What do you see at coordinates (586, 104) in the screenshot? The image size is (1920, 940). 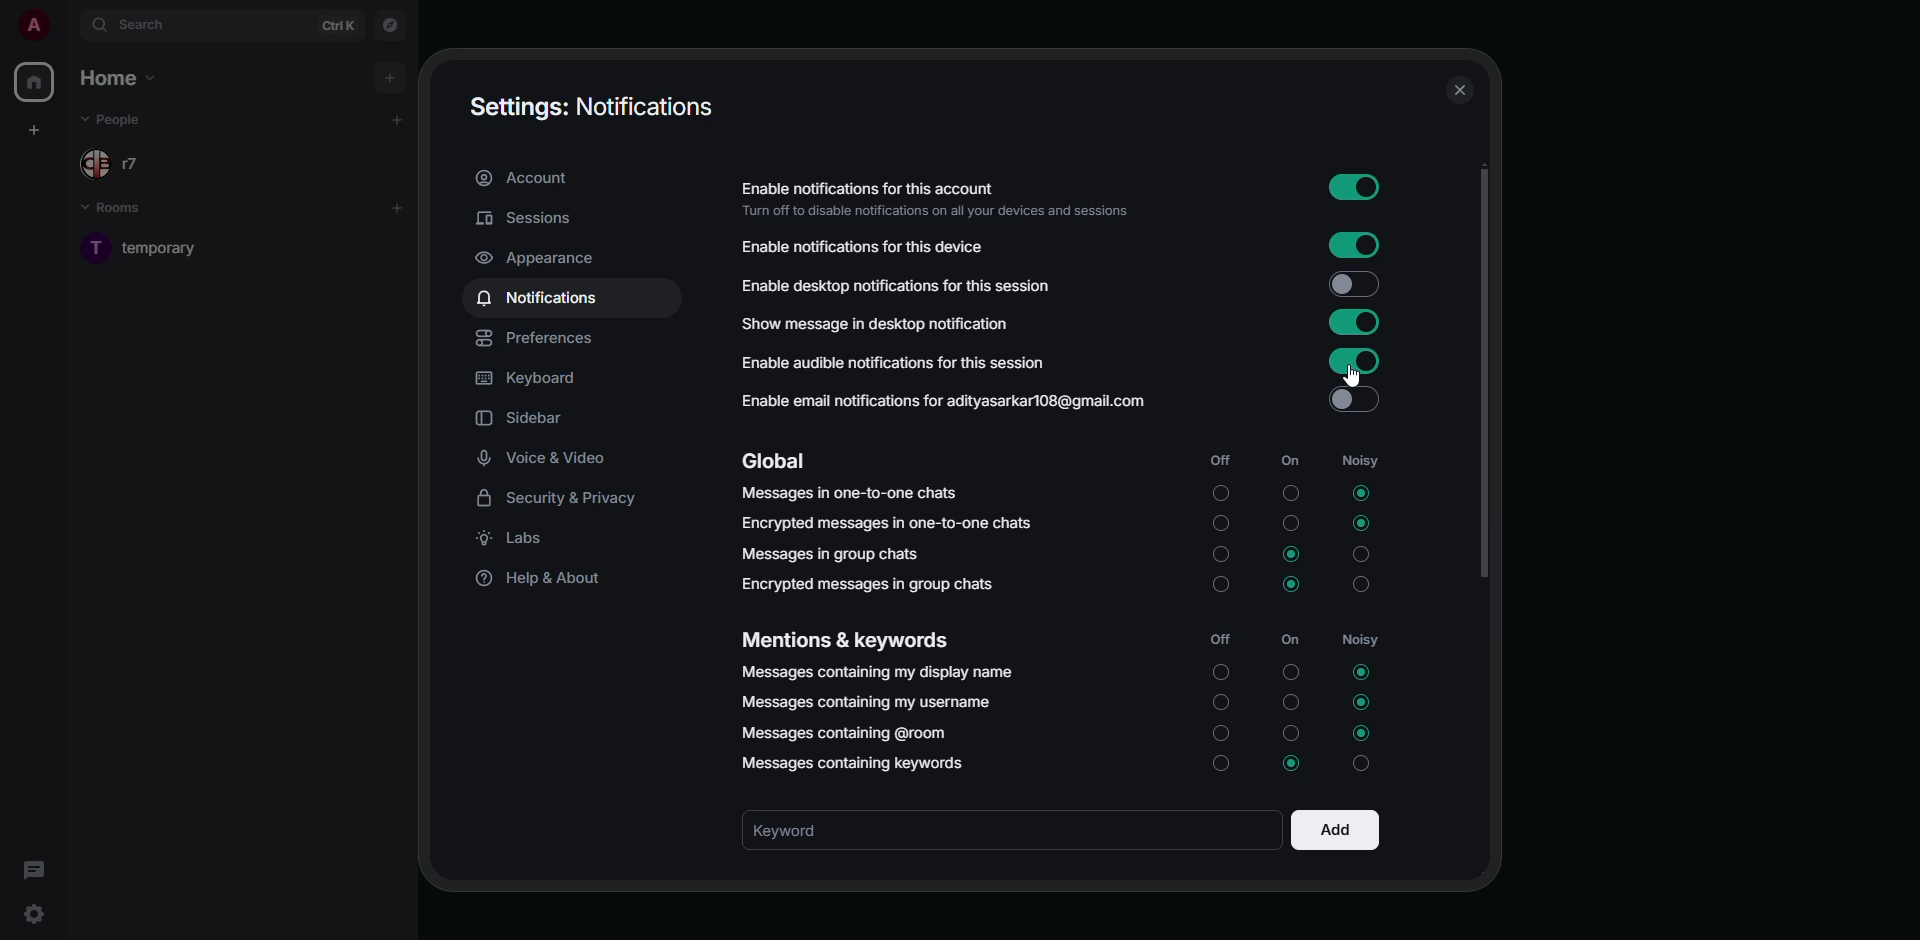 I see `settings notifications` at bounding box center [586, 104].